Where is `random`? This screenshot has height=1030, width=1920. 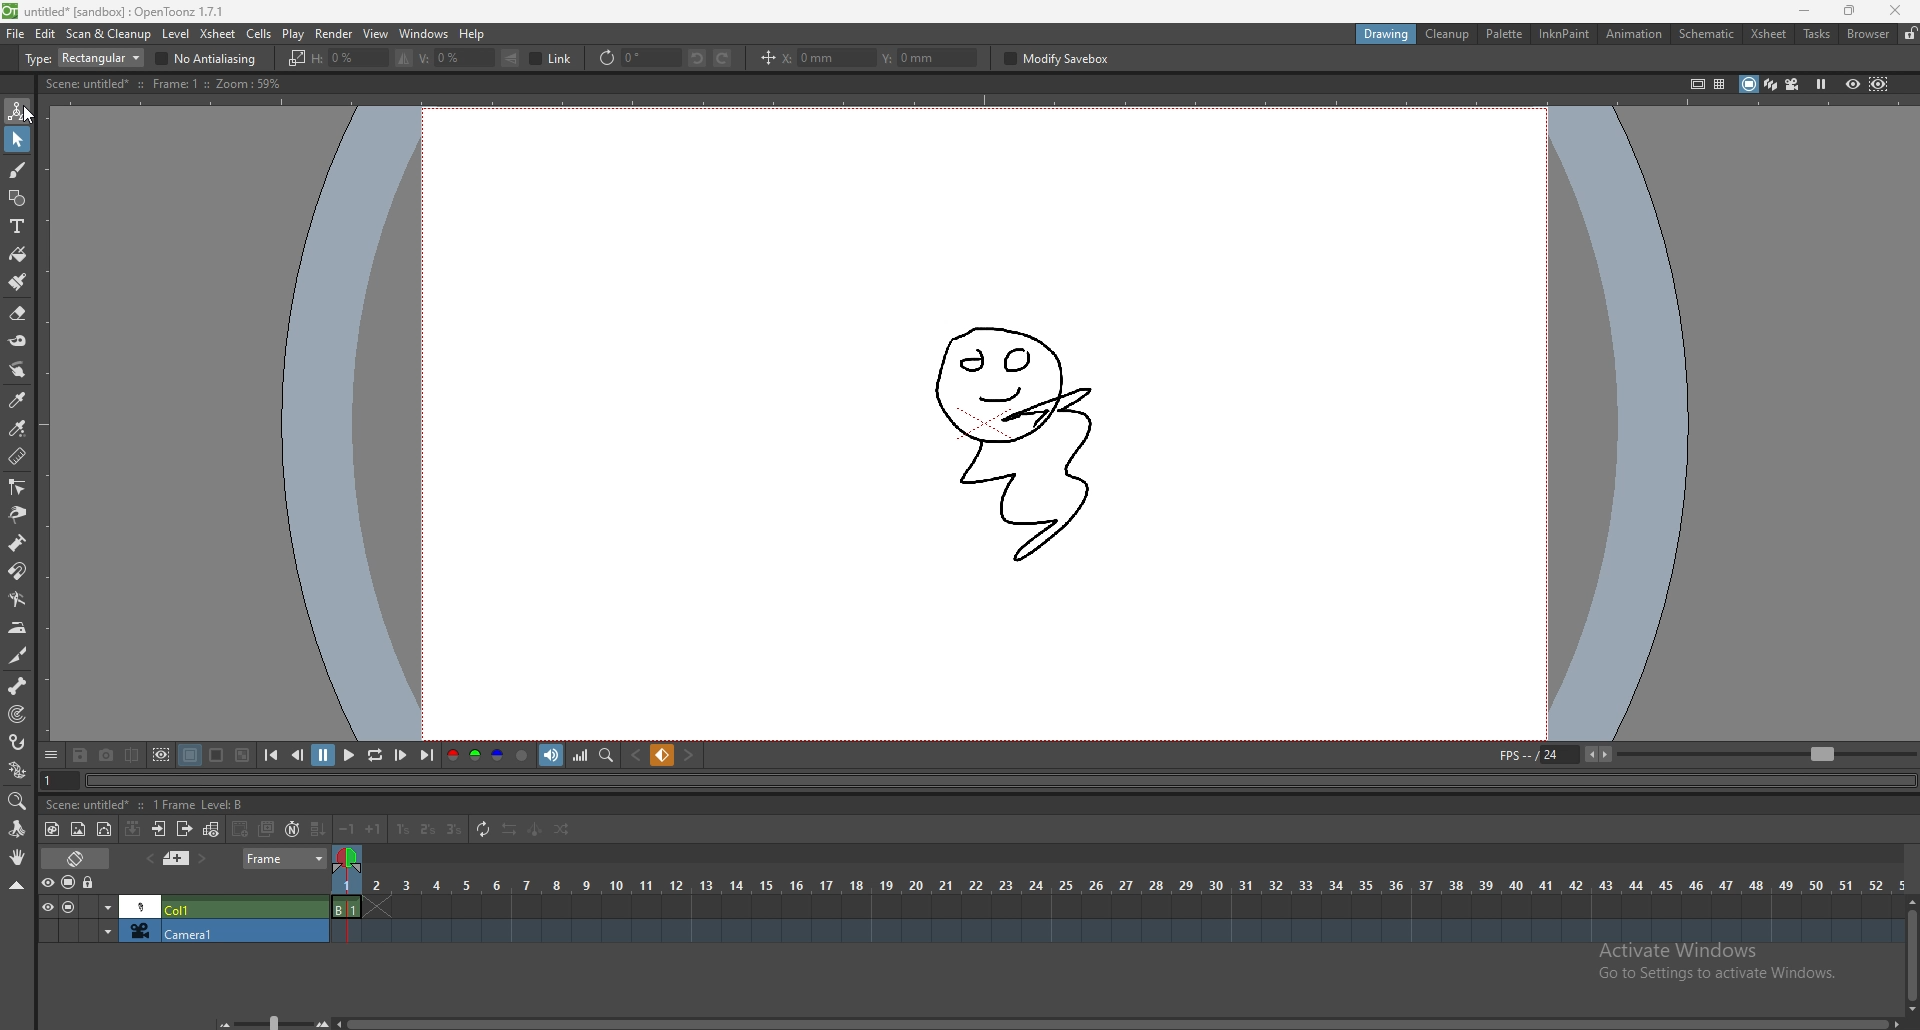
random is located at coordinates (563, 830).